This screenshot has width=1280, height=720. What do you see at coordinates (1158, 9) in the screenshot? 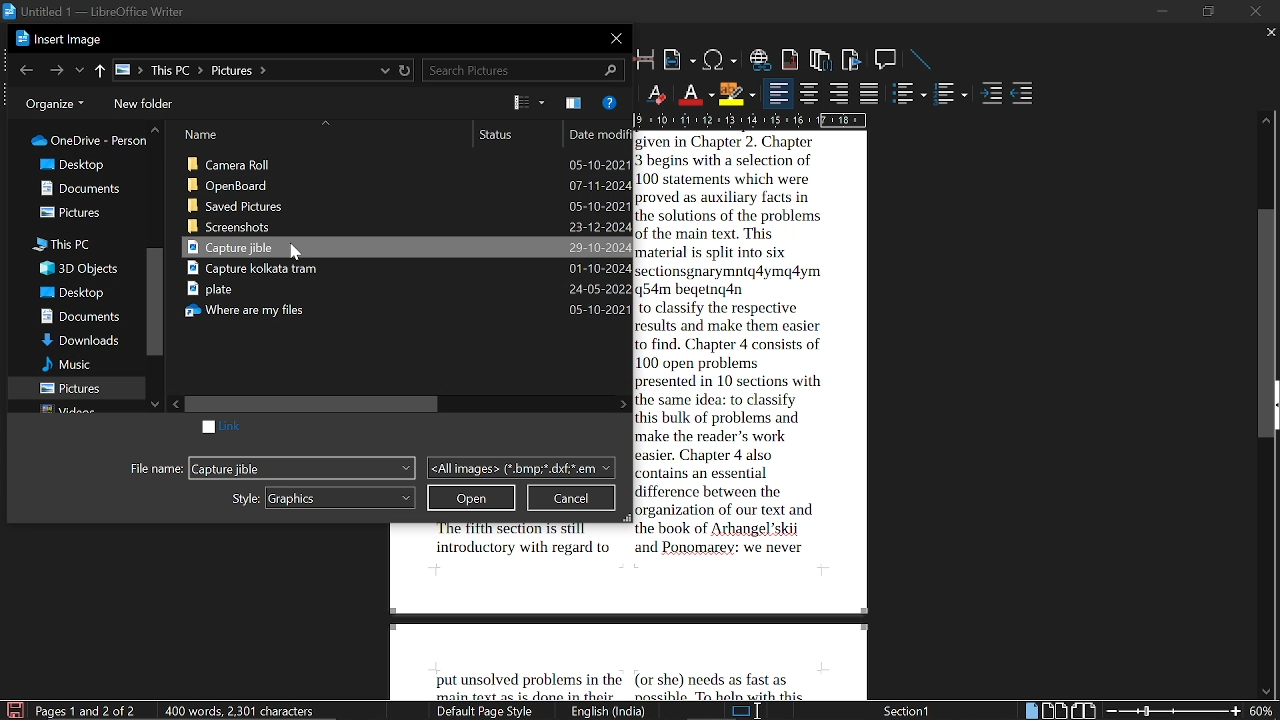
I see `minimize` at bounding box center [1158, 9].